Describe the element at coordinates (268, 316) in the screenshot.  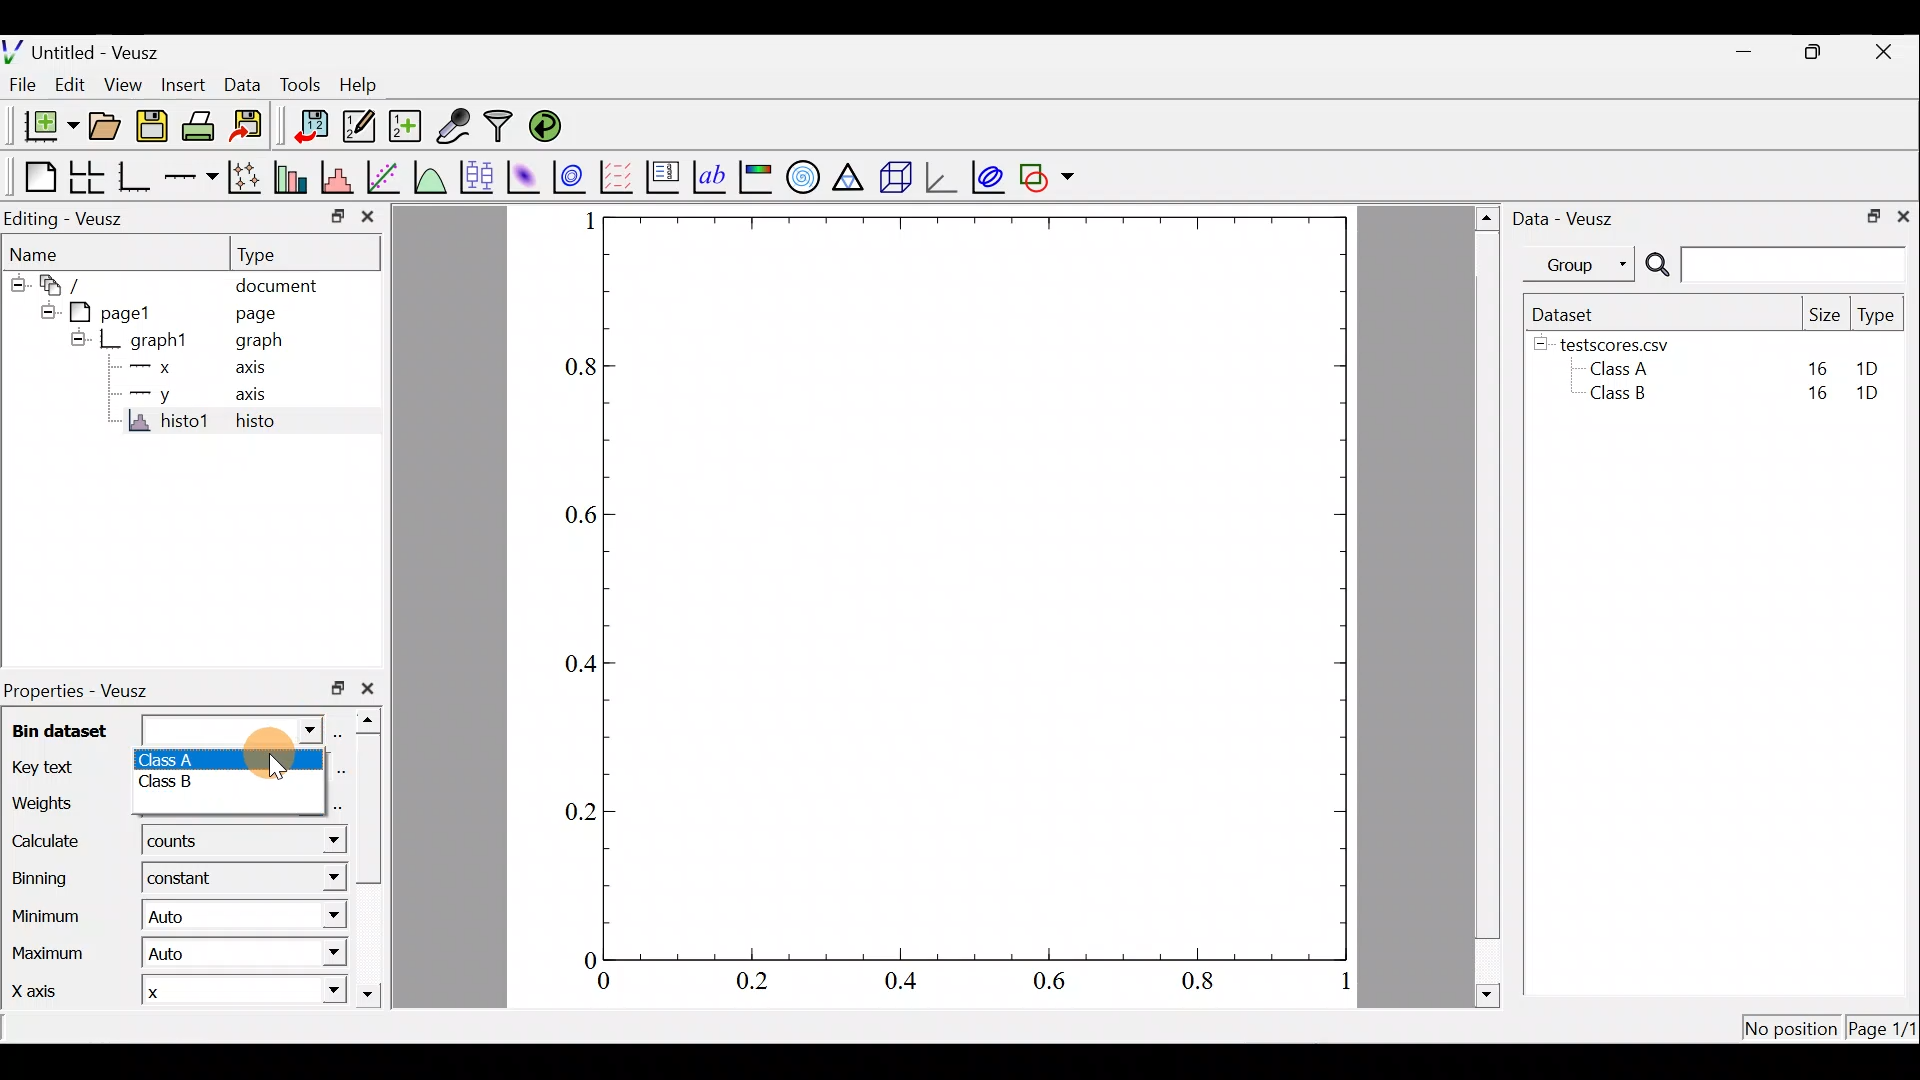
I see `page` at that location.